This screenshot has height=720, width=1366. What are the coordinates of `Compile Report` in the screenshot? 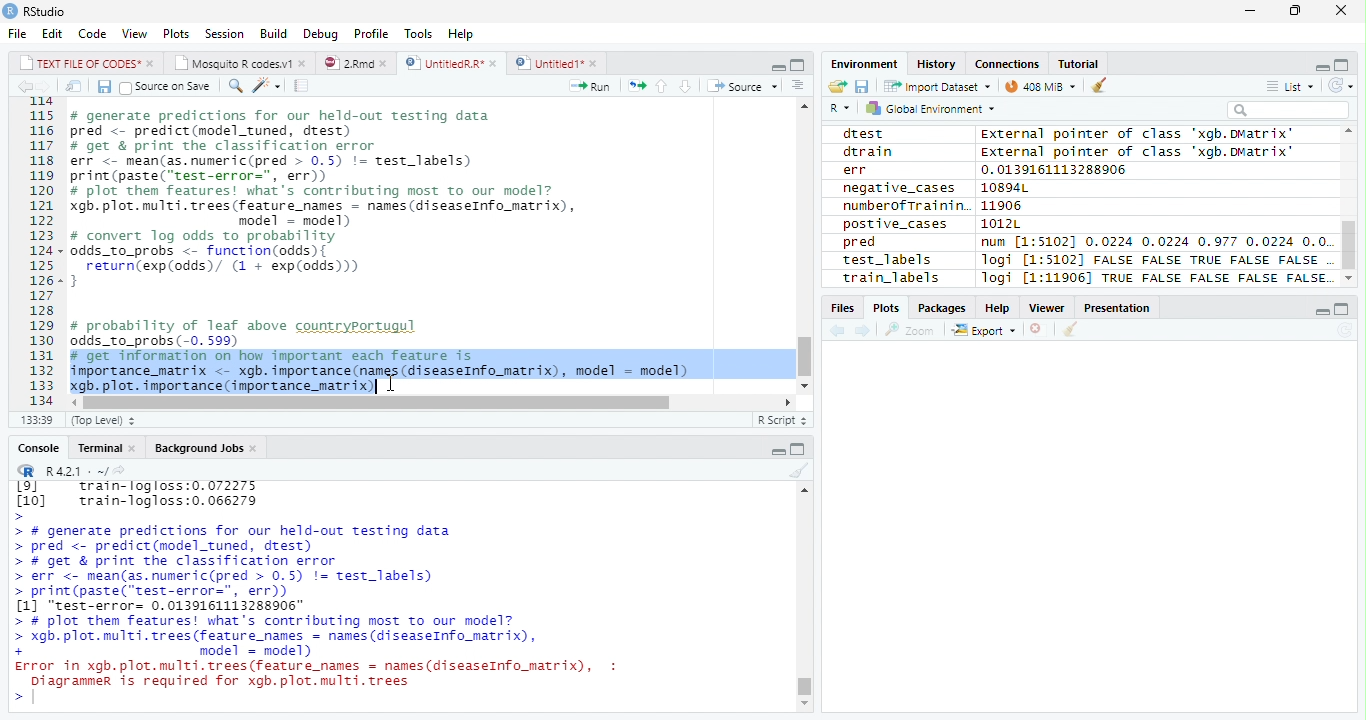 It's located at (301, 85).